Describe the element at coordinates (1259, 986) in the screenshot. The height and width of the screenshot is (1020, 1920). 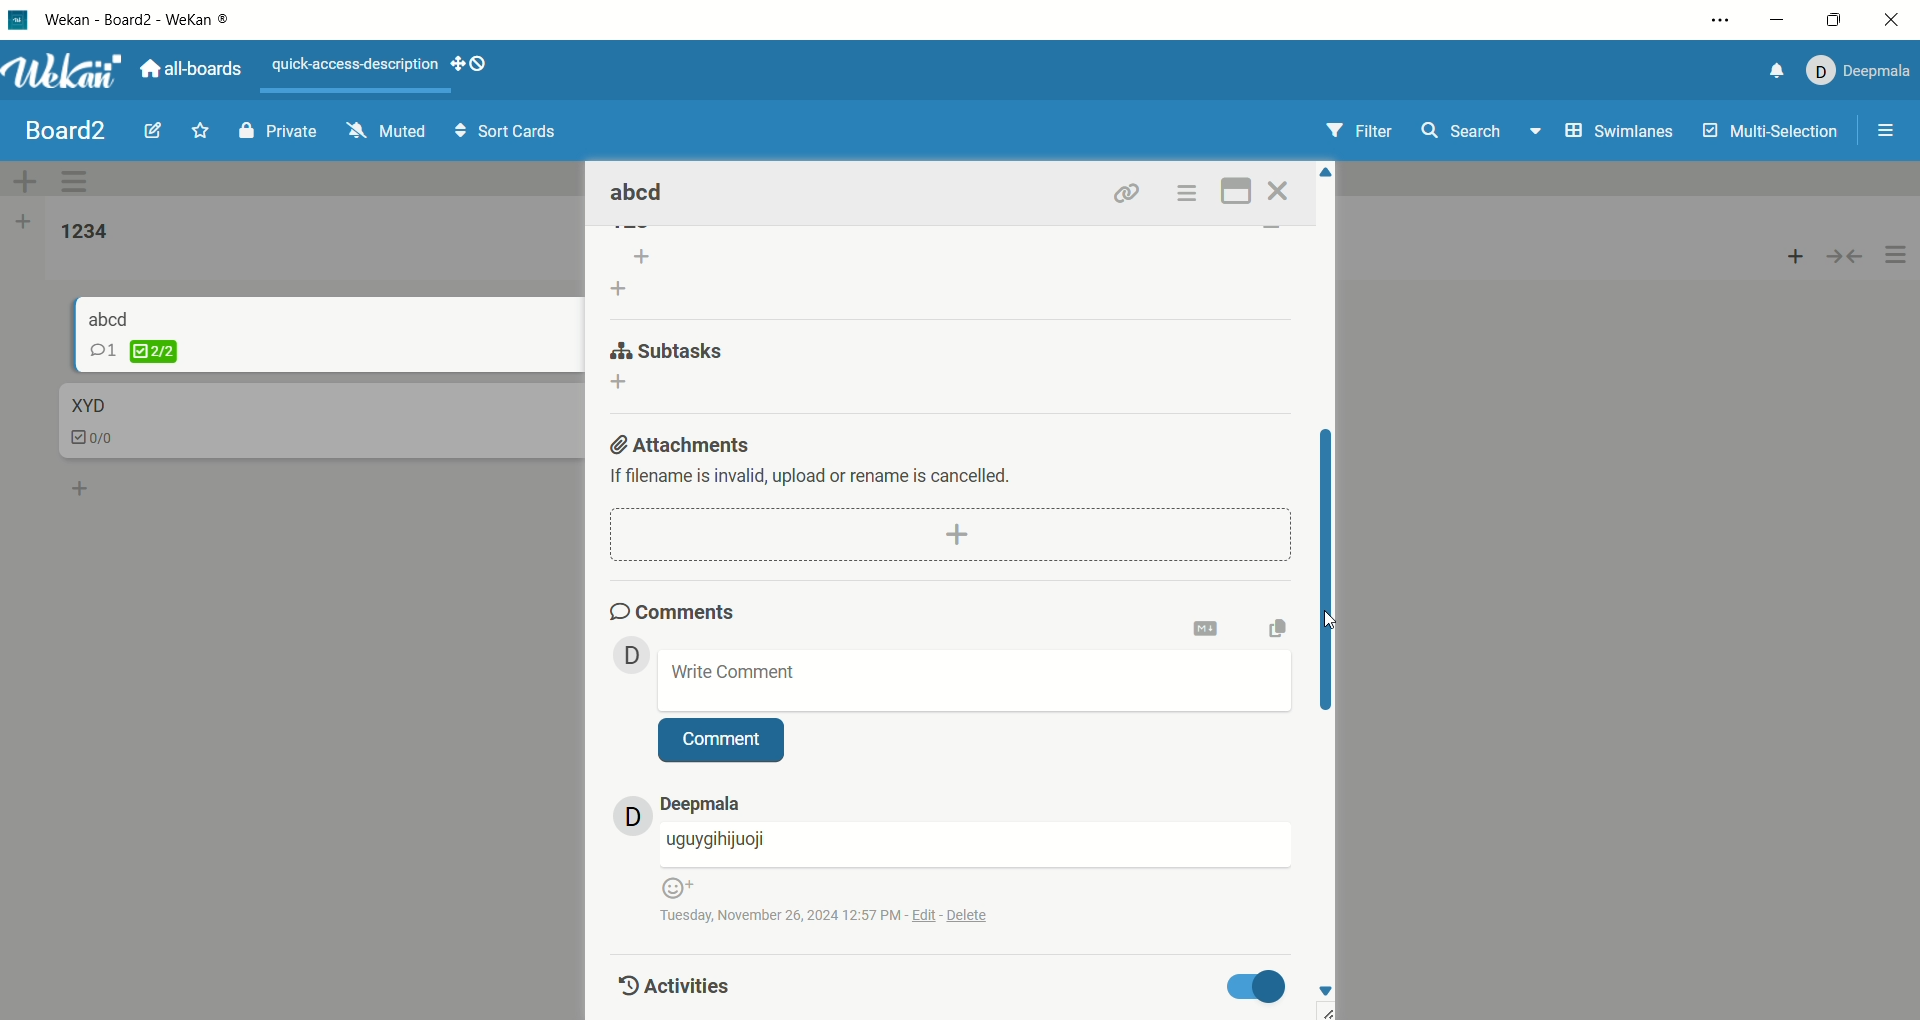
I see `toggle button` at that location.